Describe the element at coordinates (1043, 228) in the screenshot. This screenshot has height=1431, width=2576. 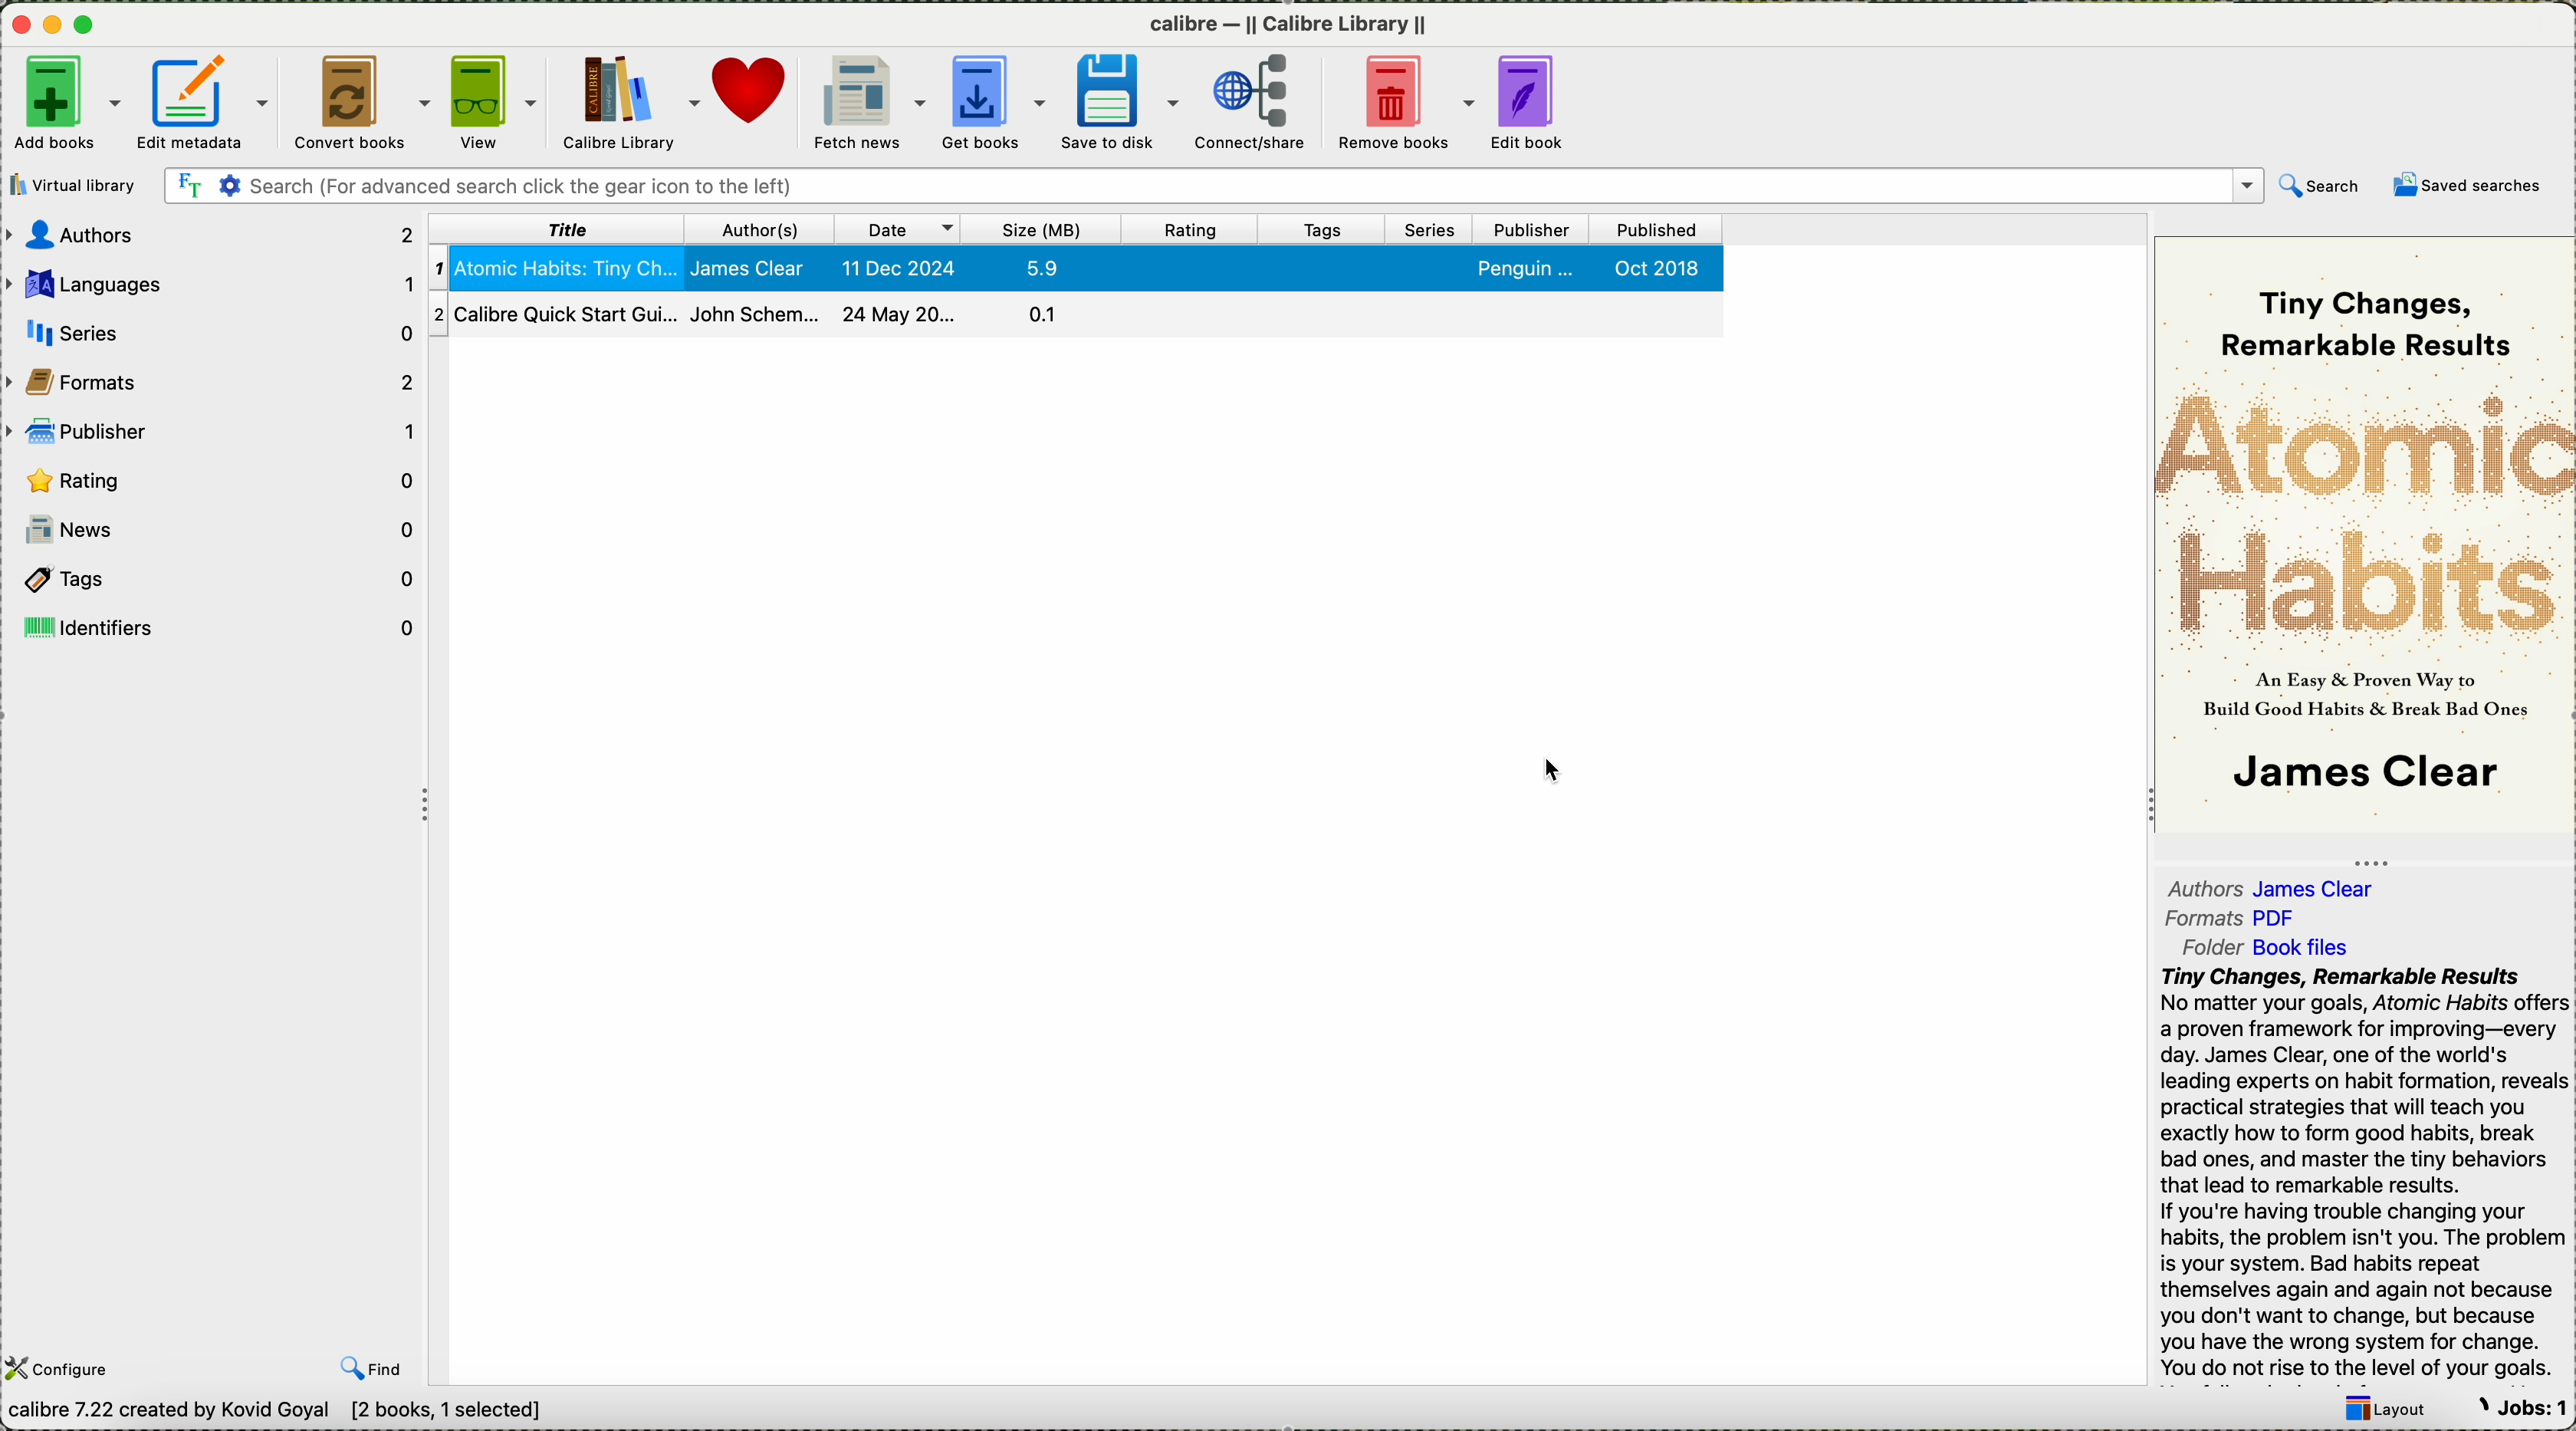
I see `size` at that location.